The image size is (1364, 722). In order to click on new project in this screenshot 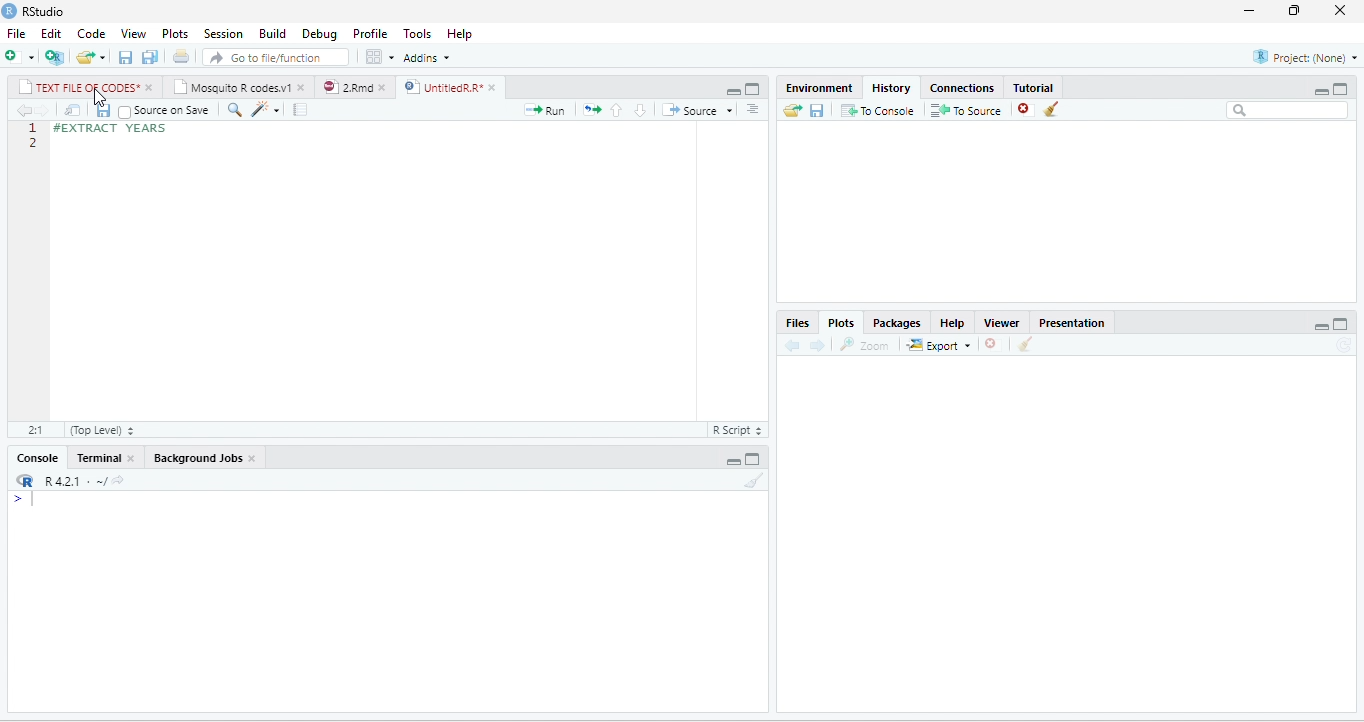, I will do `click(55, 57)`.